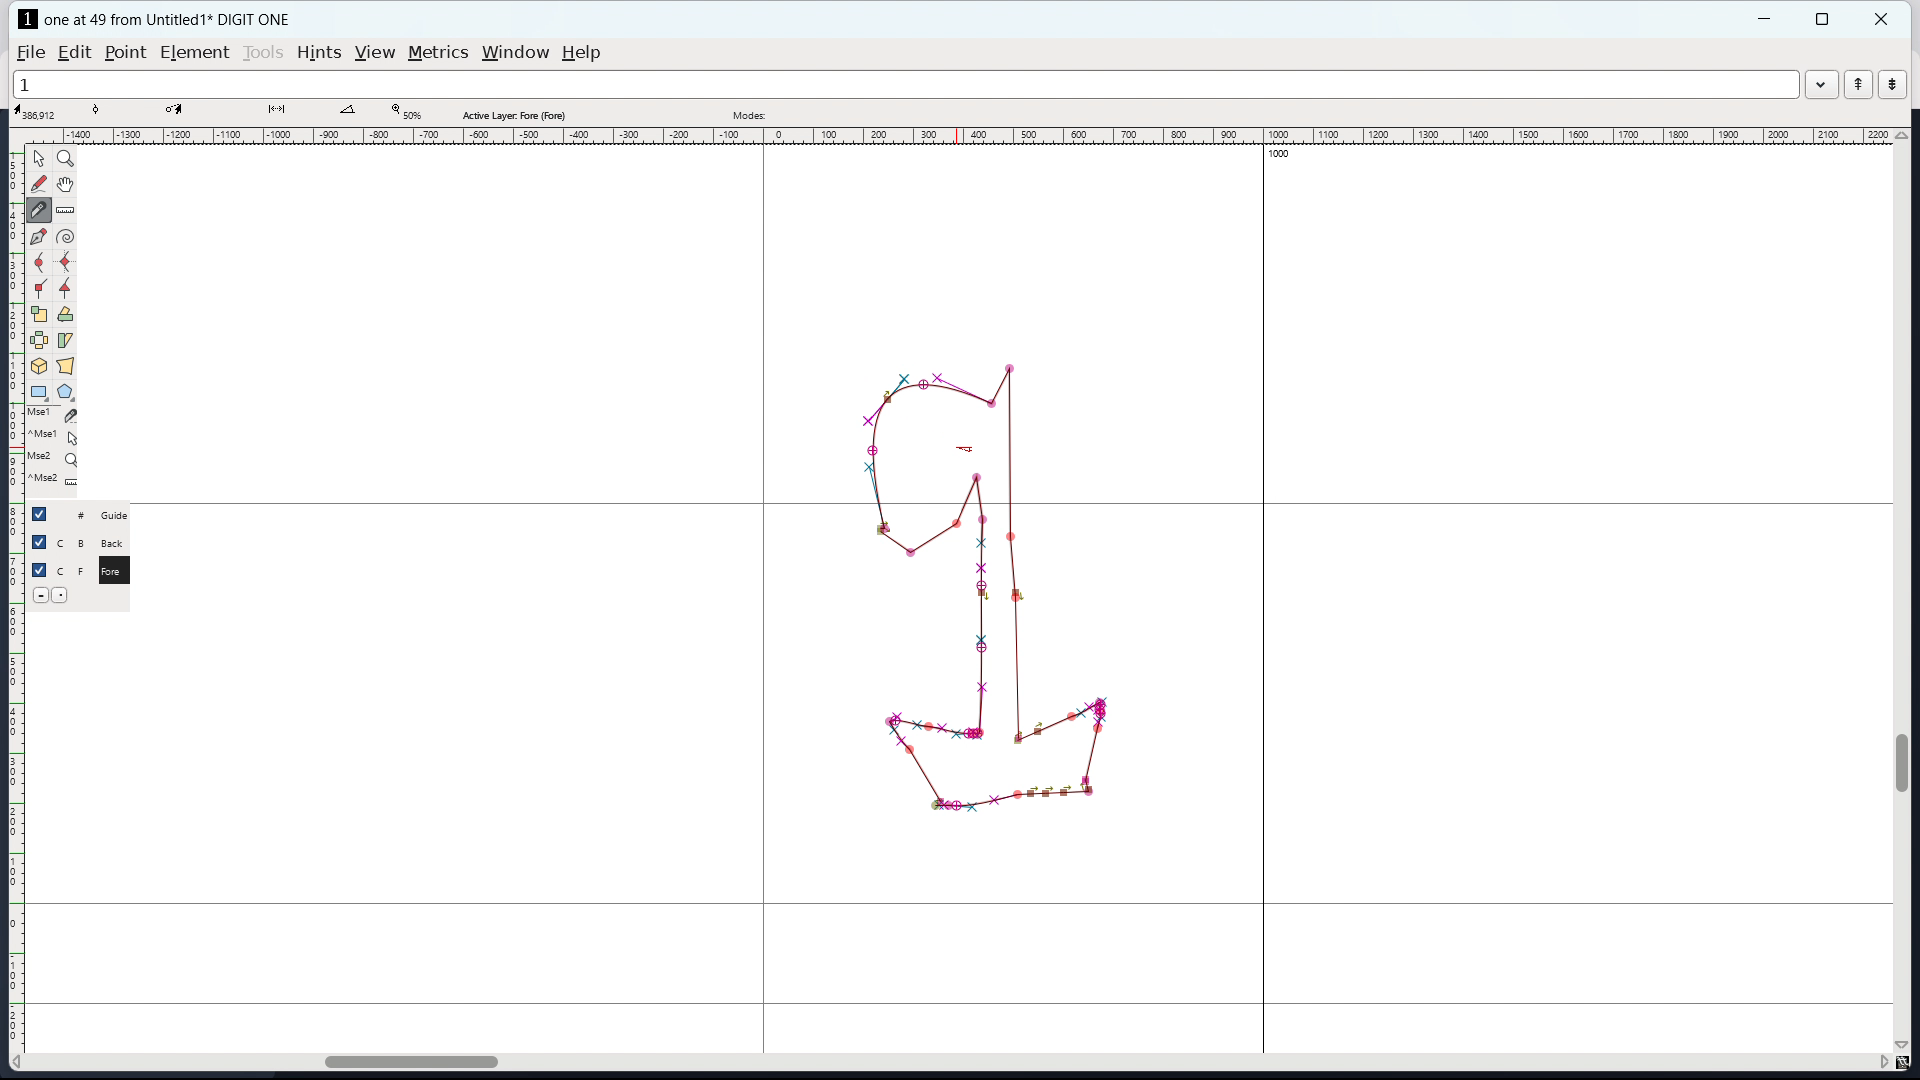 This screenshot has height=1080, width=1920. What do you see at coordinates (1883, 19) in the screenshot?
I see `close` at bounding box center [1883, 19].